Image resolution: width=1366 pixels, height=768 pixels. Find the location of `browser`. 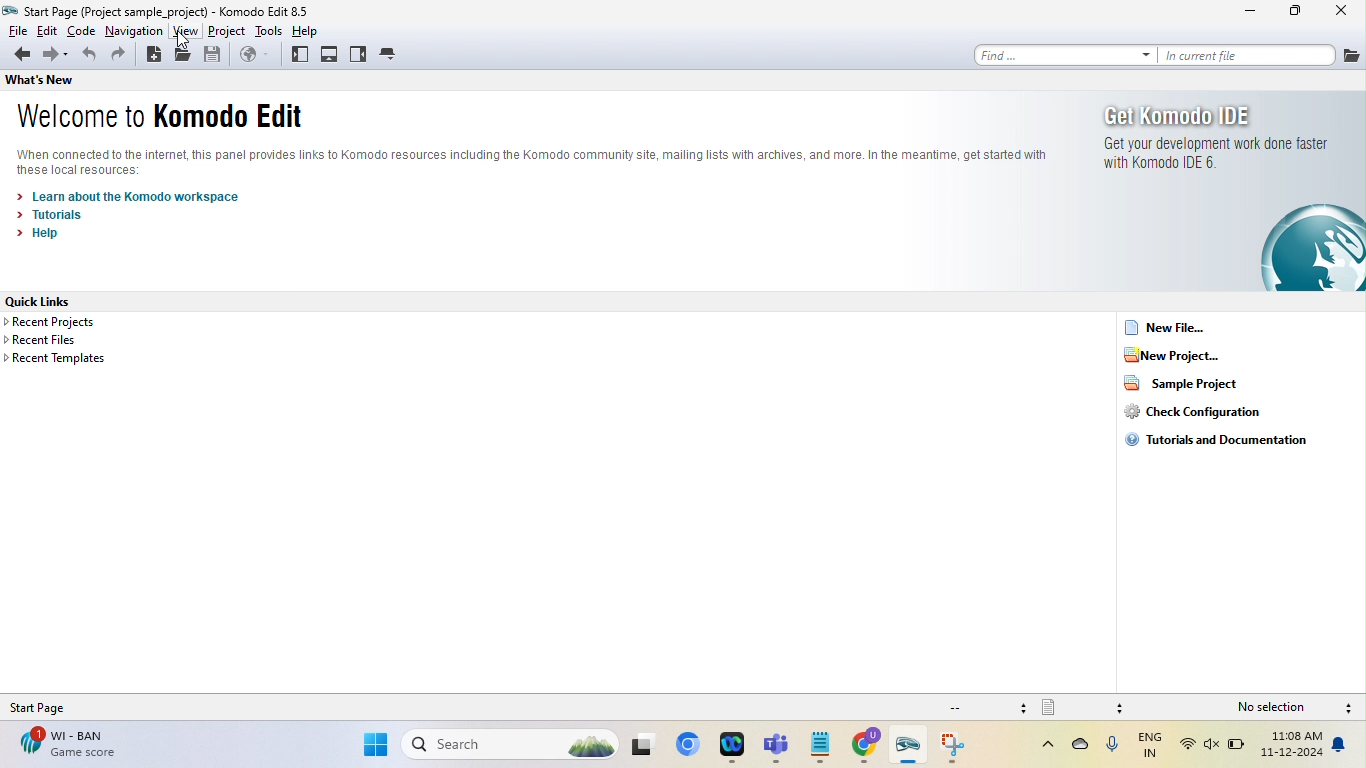

browser is located at coordinates (254, 54).